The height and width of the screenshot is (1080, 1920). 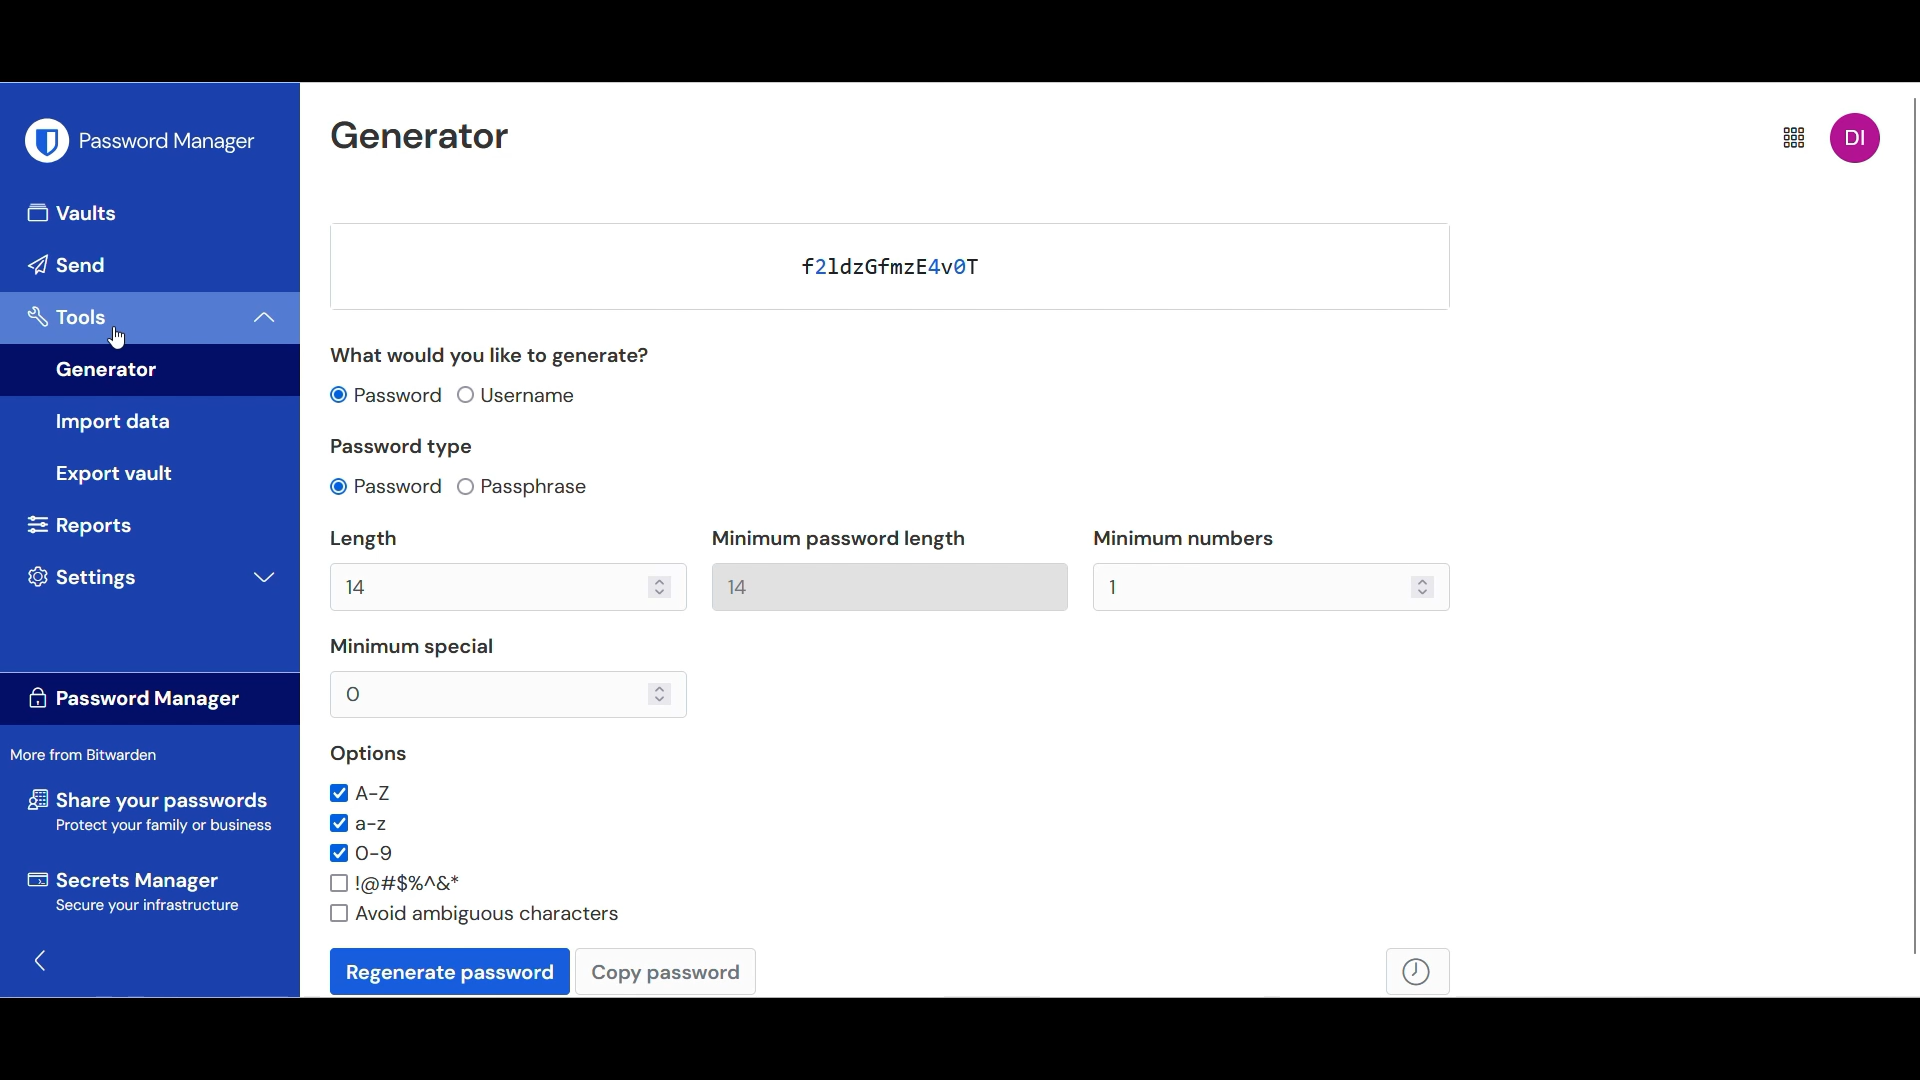 What do you see at coordinates (488, 695) in the screenshot?
I see `Manually enter min. special characters` at bounding box center [488, 695].